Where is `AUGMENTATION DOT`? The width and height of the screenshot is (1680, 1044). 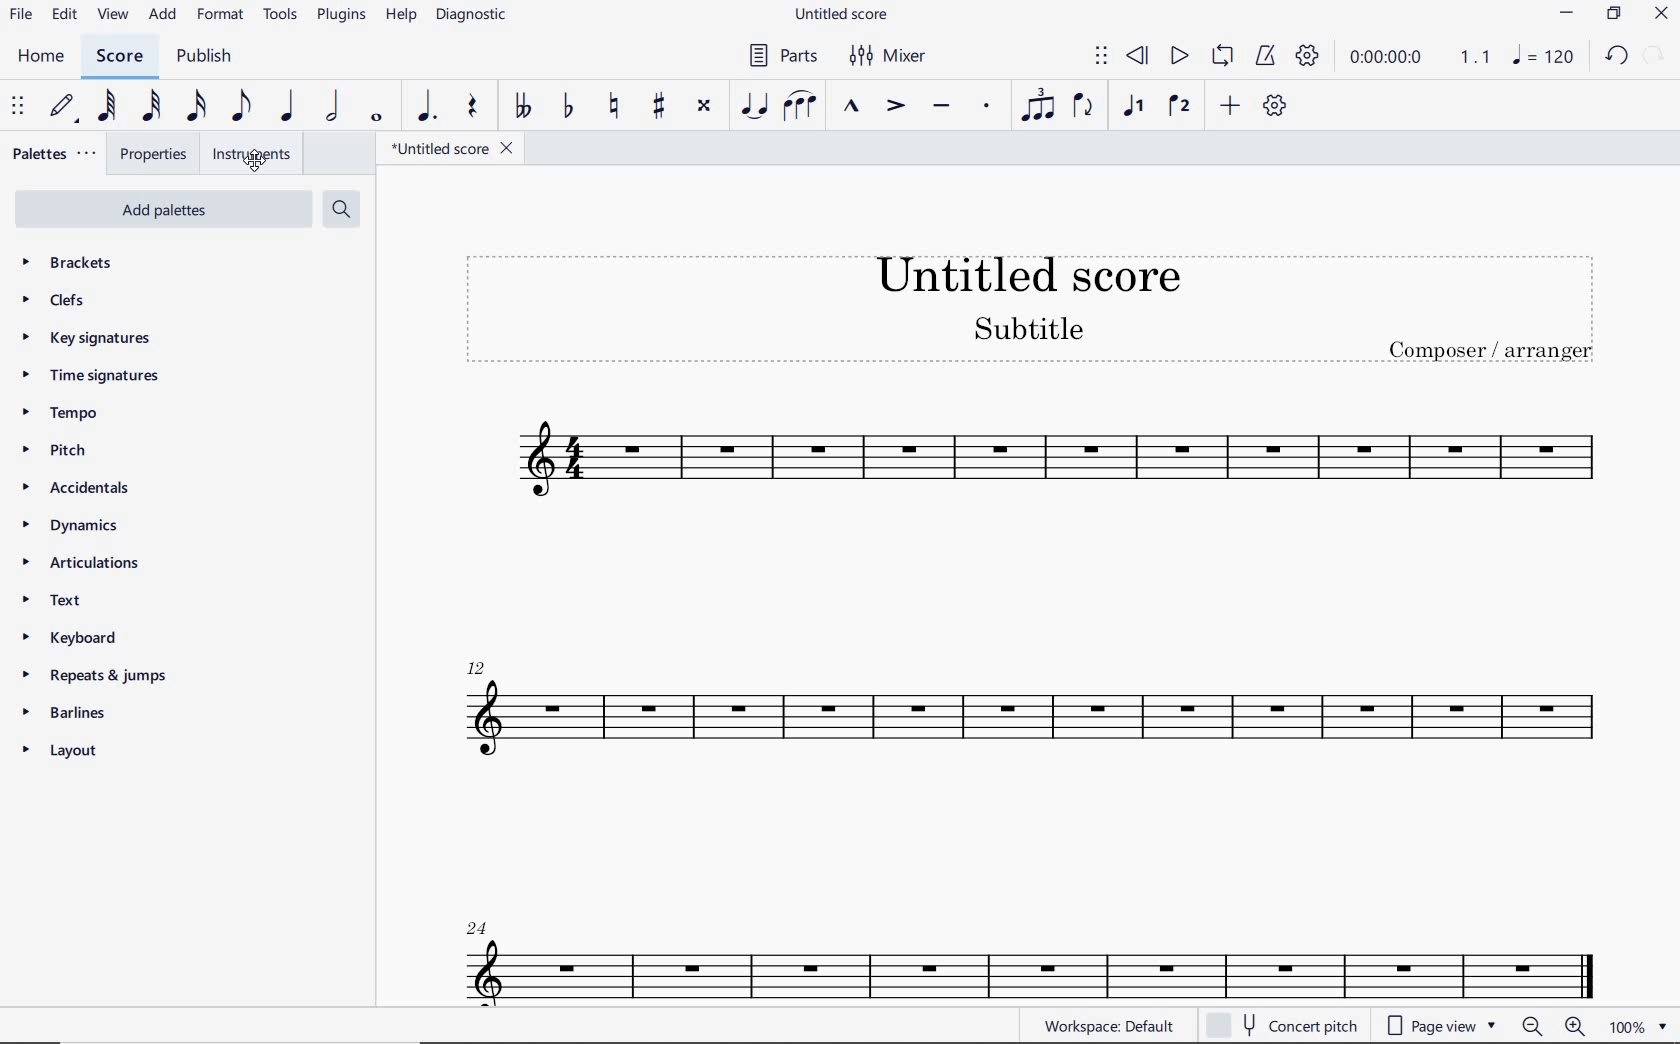 AUGMENTATION DOT is located at coordinates (424, 108).